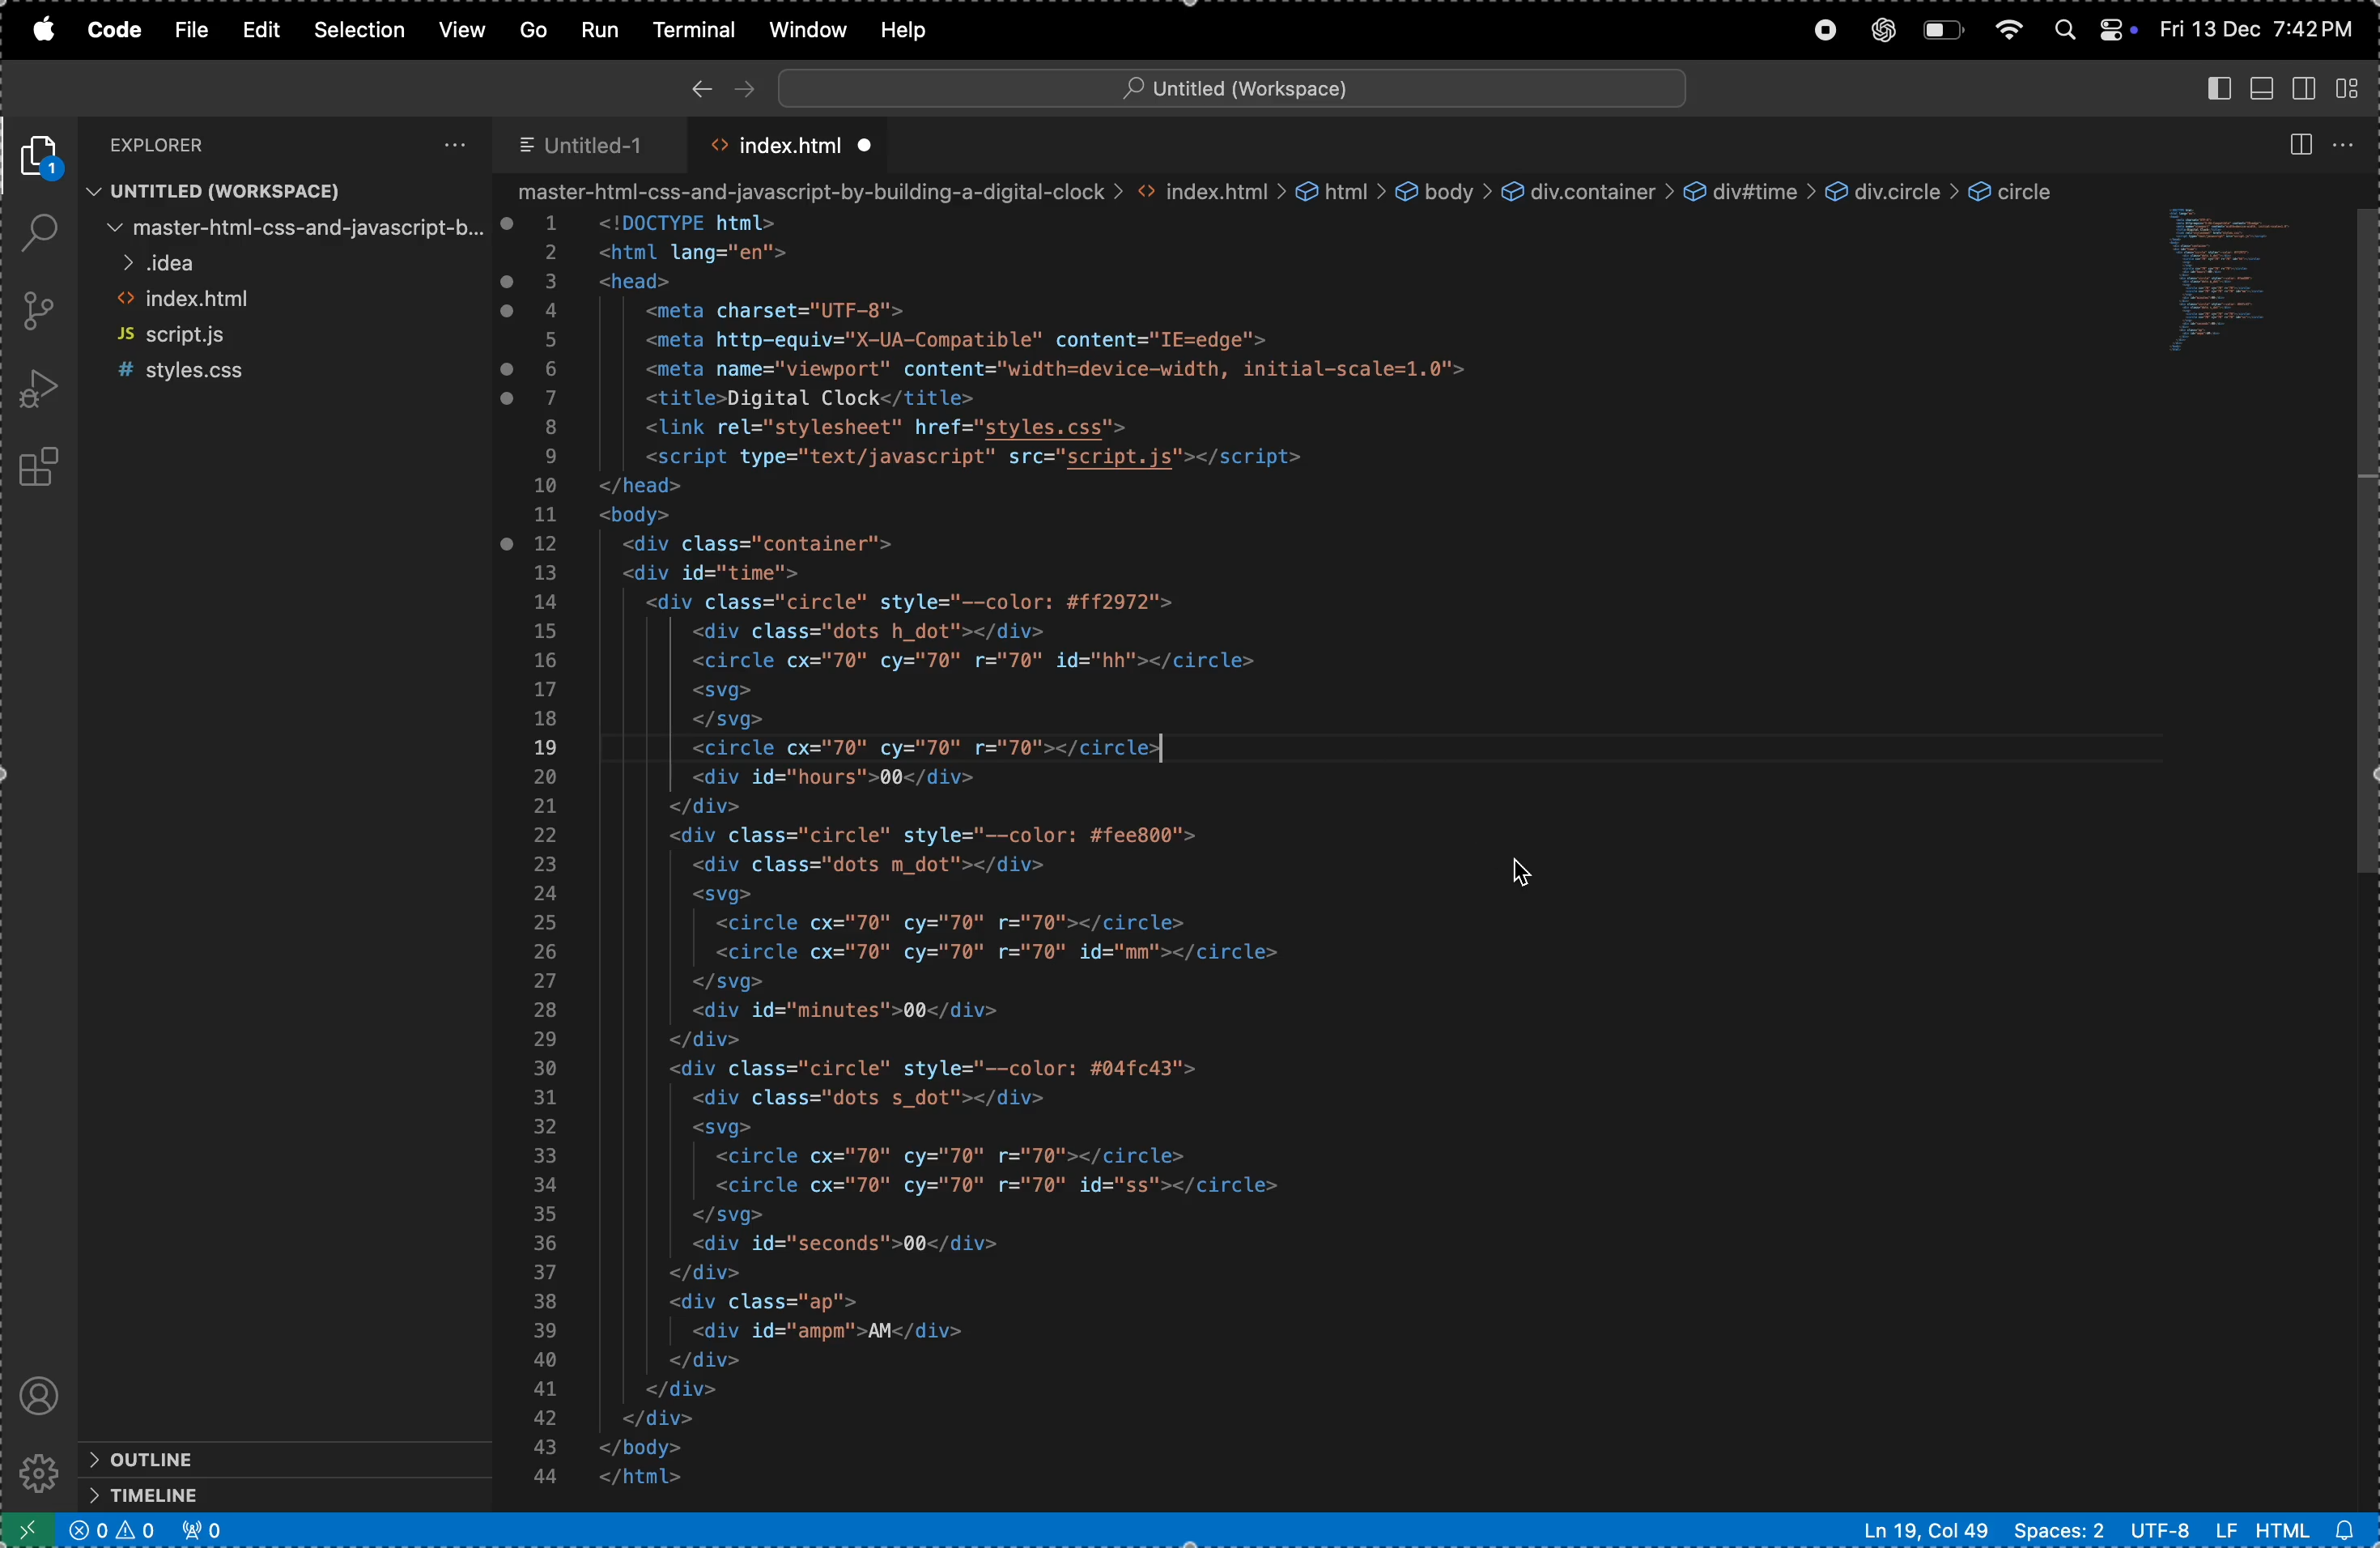 Image resolution: width=2380 pixels, height=1548 pixels. Describe the element at coordinates (286, 335) in the screenshot. I see `script.js` at that location.